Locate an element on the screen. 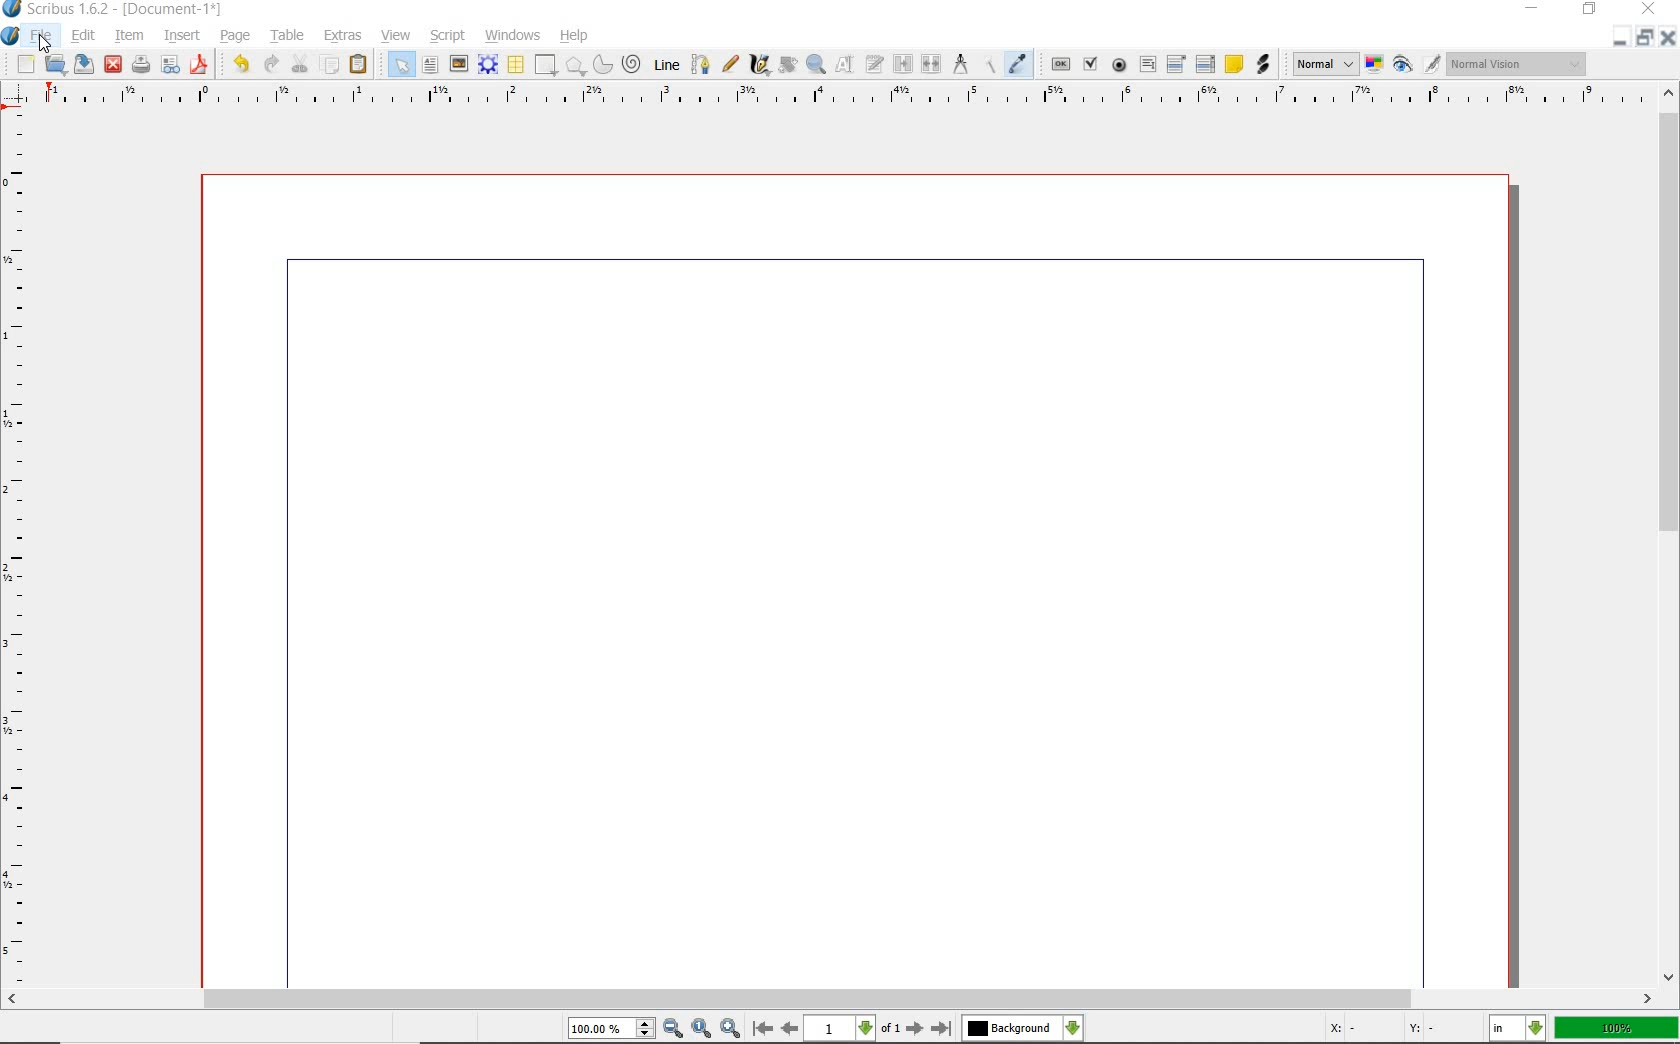  close is located at coordinates (1668, 37).